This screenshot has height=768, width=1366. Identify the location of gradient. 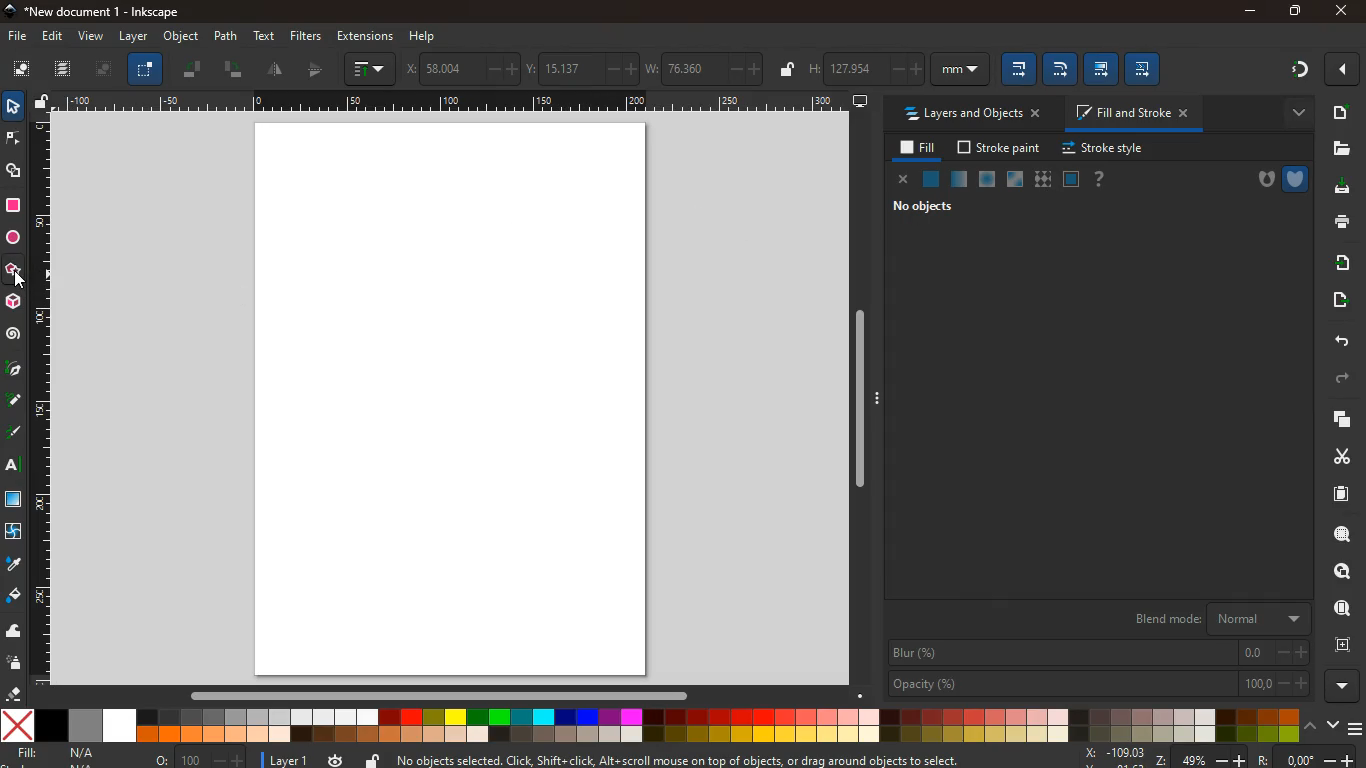
(1289, 70).